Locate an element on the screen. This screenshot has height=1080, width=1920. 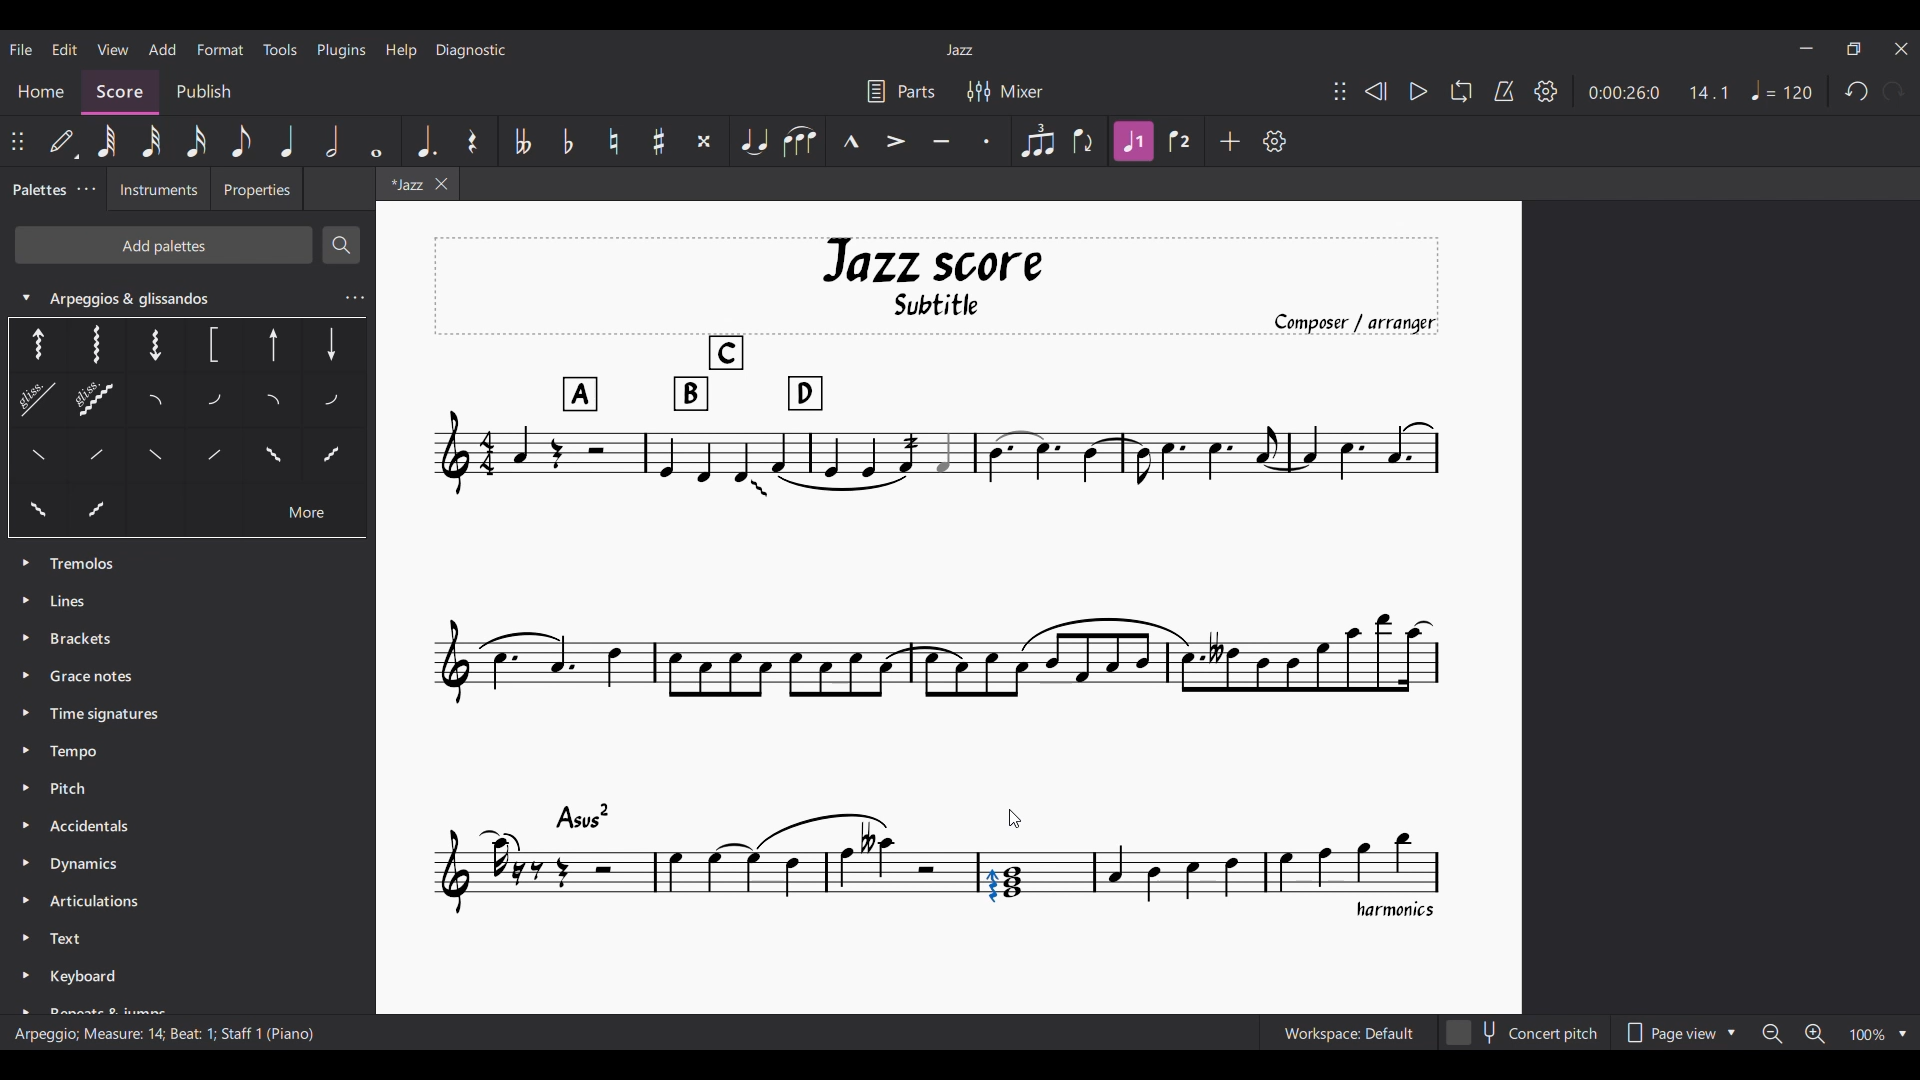
 is located at coordinates (212, 403).